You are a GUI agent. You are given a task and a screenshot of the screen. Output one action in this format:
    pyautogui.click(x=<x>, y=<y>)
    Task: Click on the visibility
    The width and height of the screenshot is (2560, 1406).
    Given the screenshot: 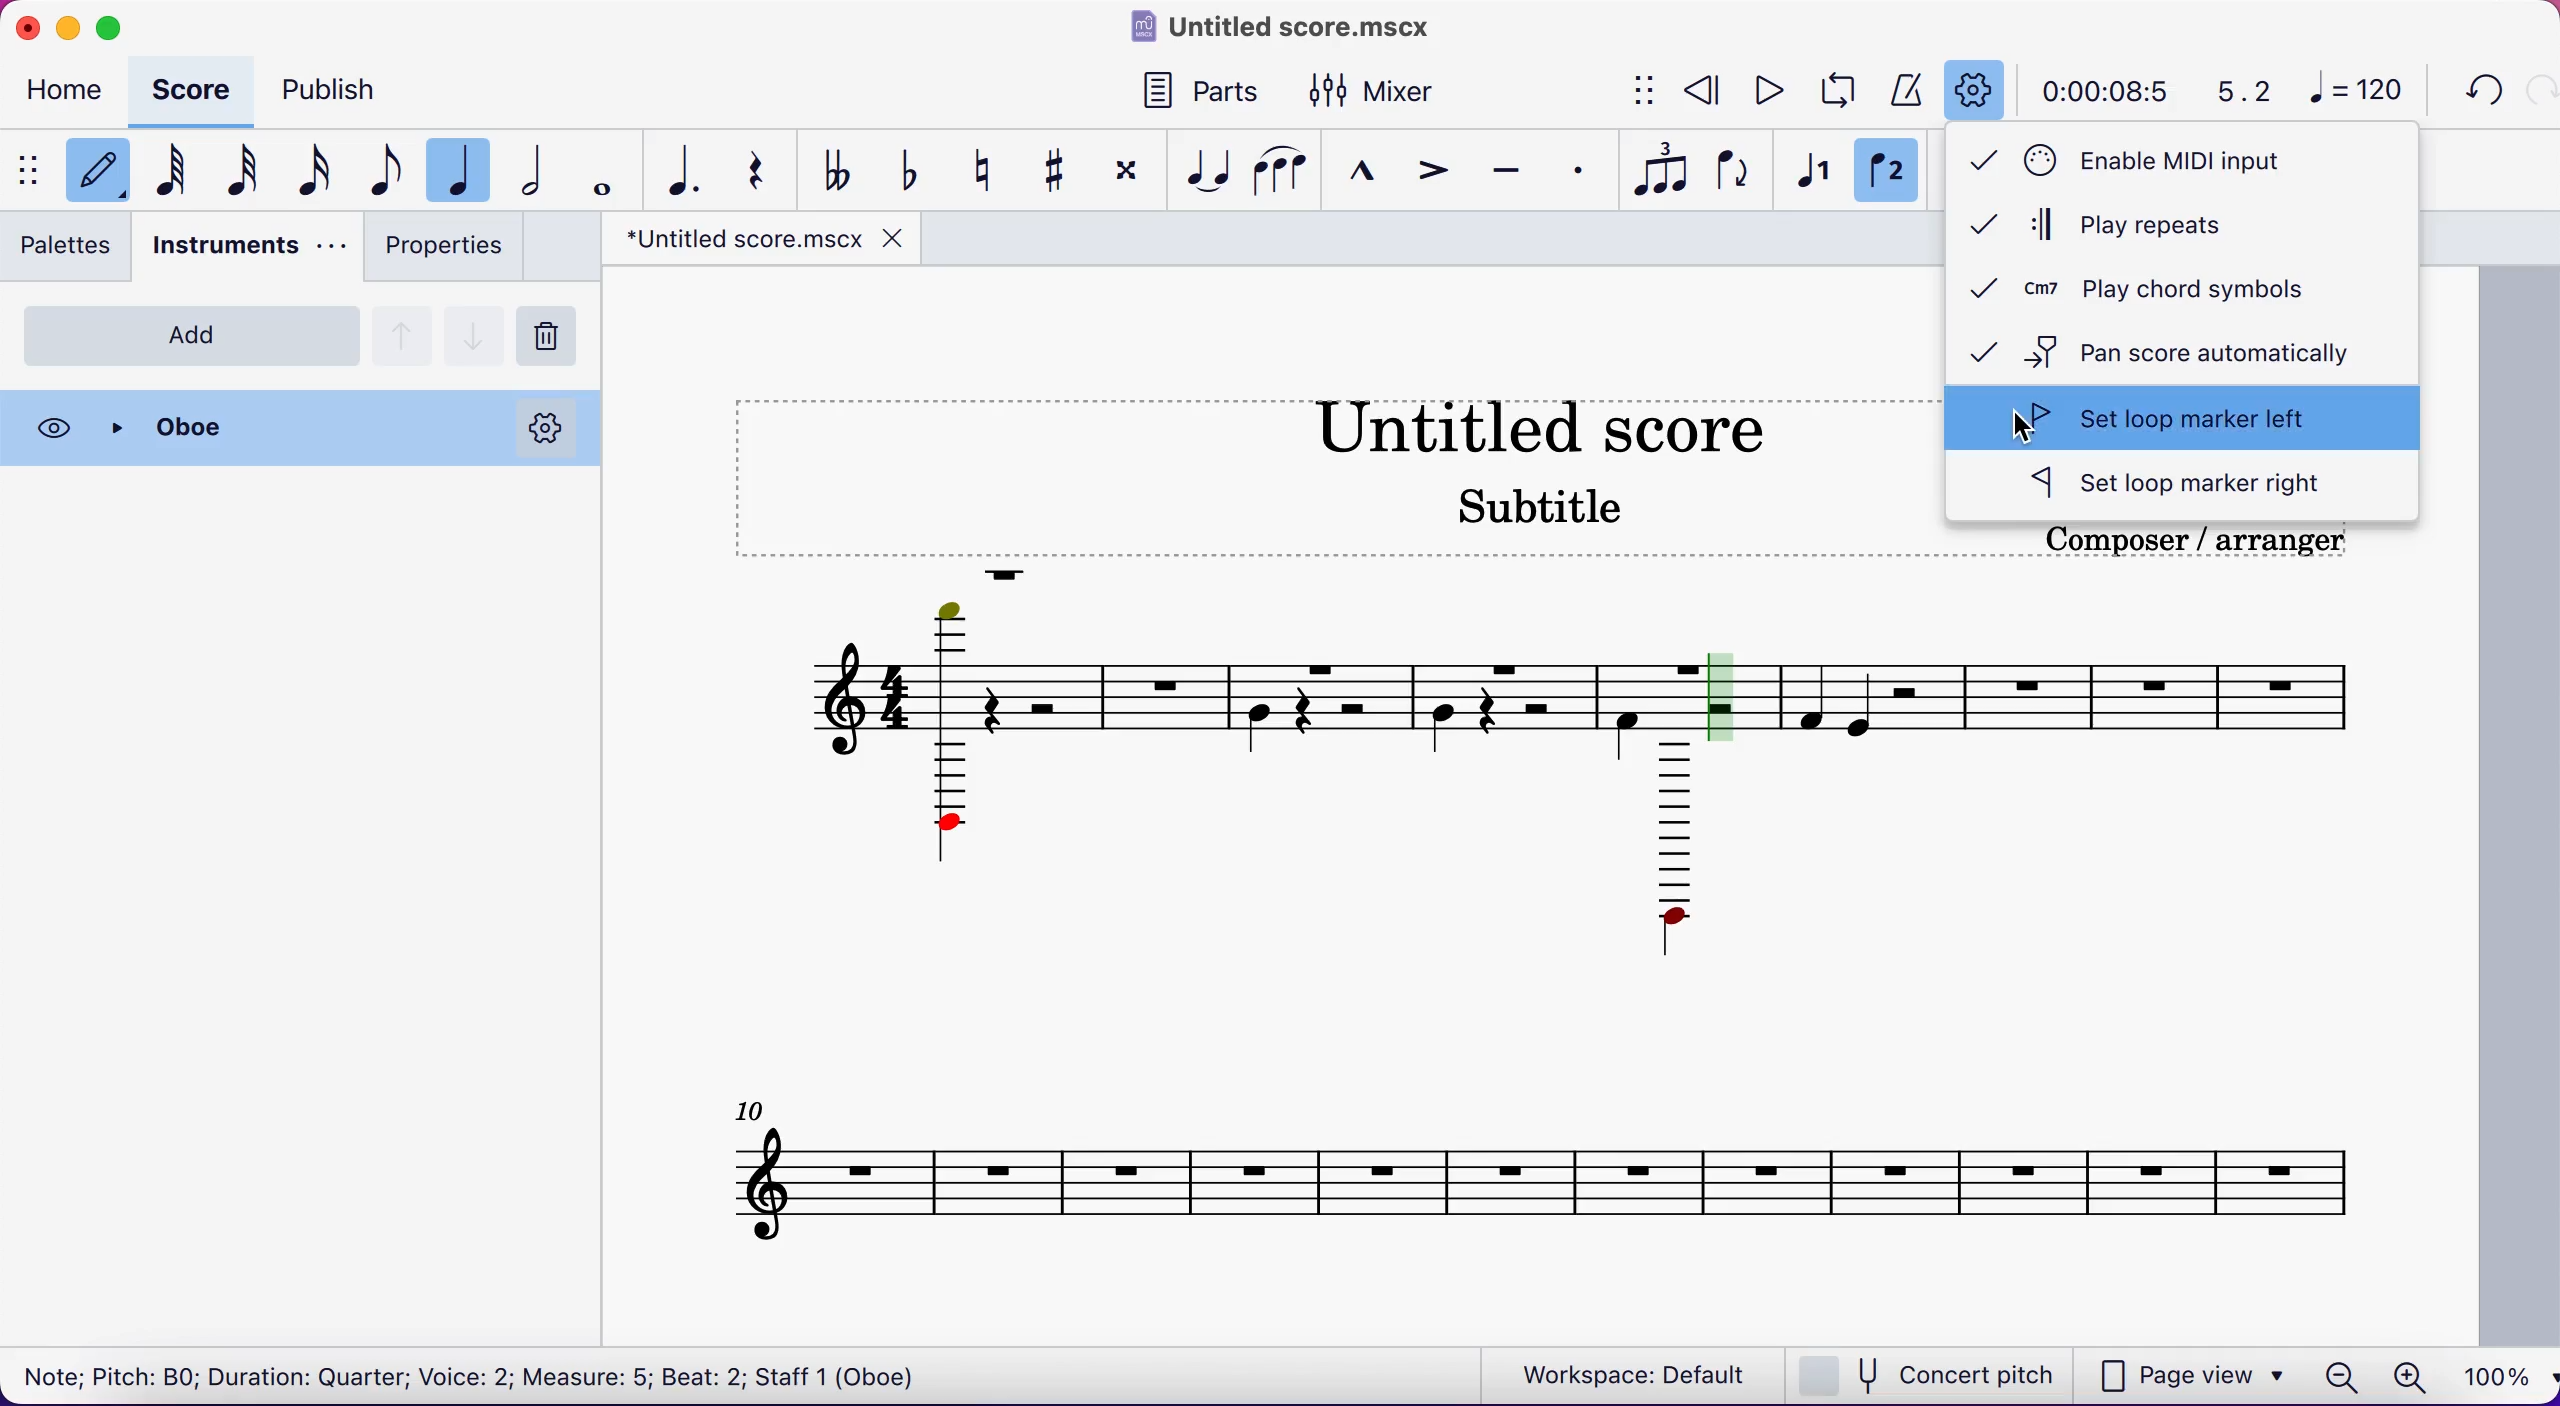 What is the action you would take?
    pyautogui.click(x=50, y=428)
    